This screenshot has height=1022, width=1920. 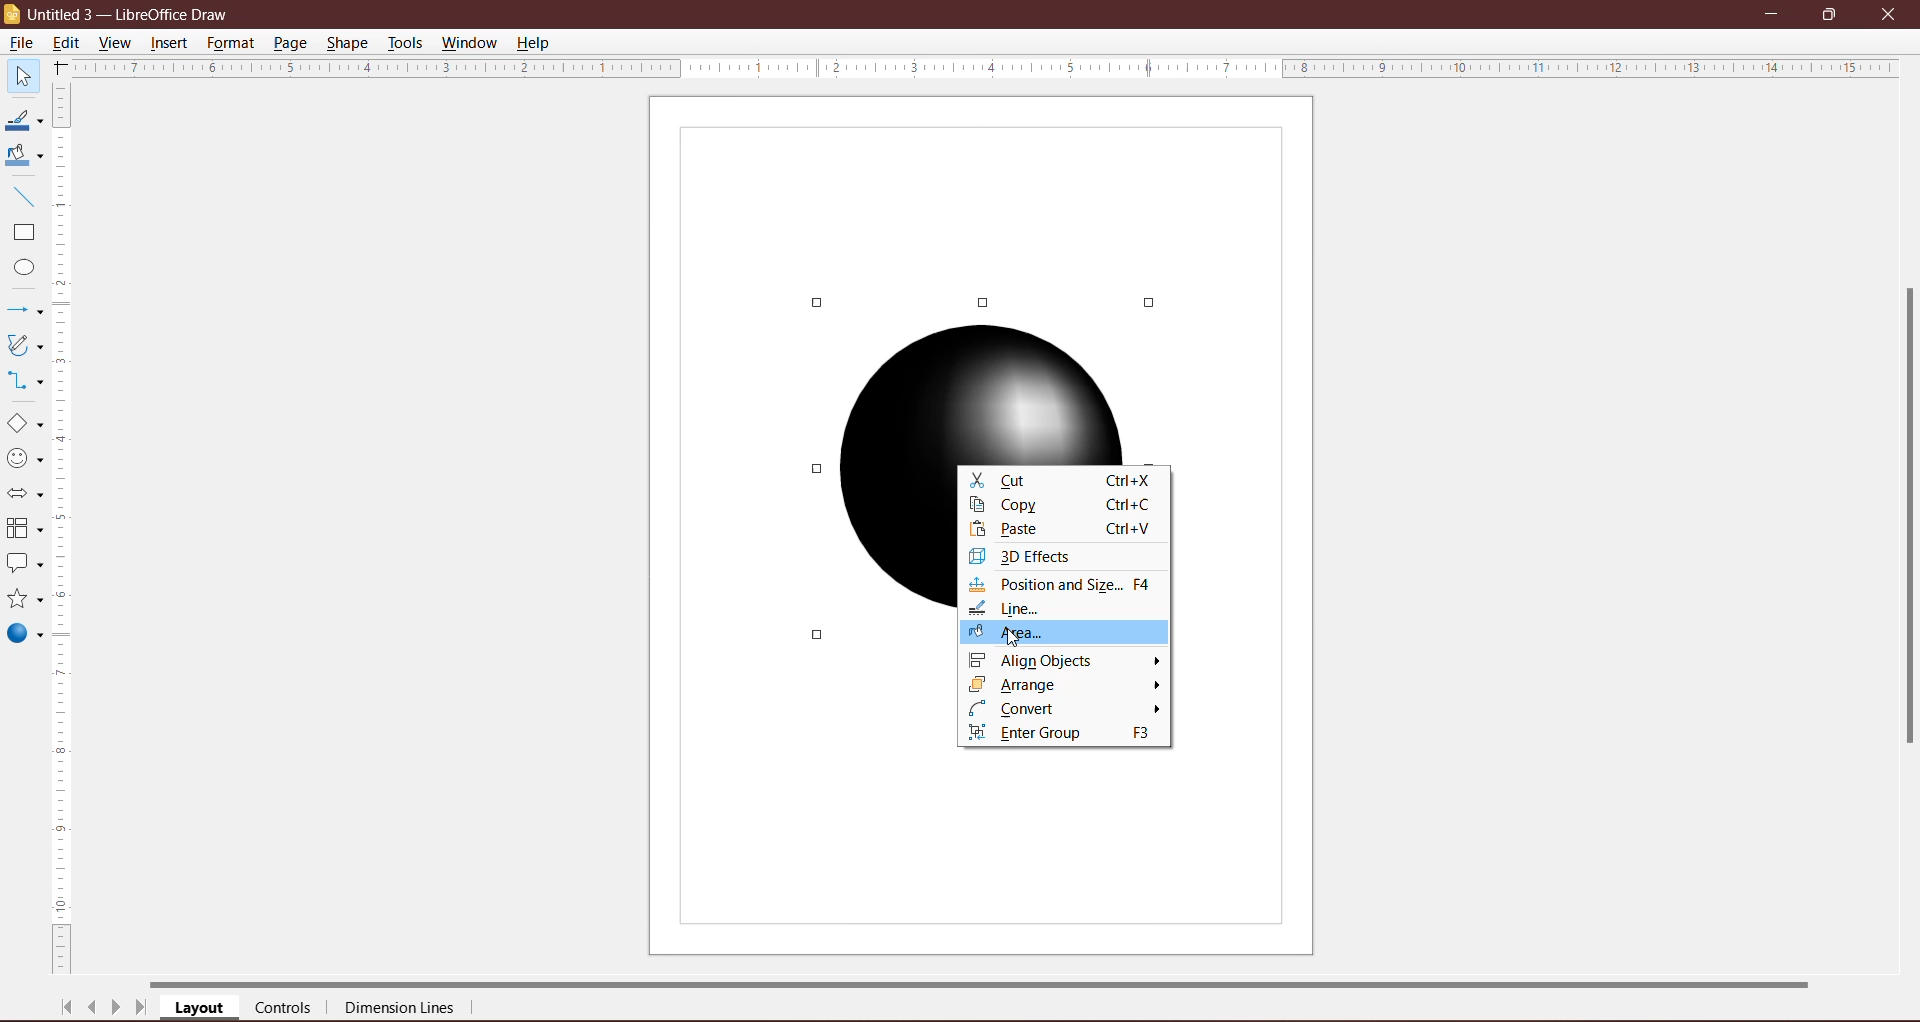 What do you see at coordinates (535, 44) in the screenshot?
I see `Help` at bounding box center [535, 44].